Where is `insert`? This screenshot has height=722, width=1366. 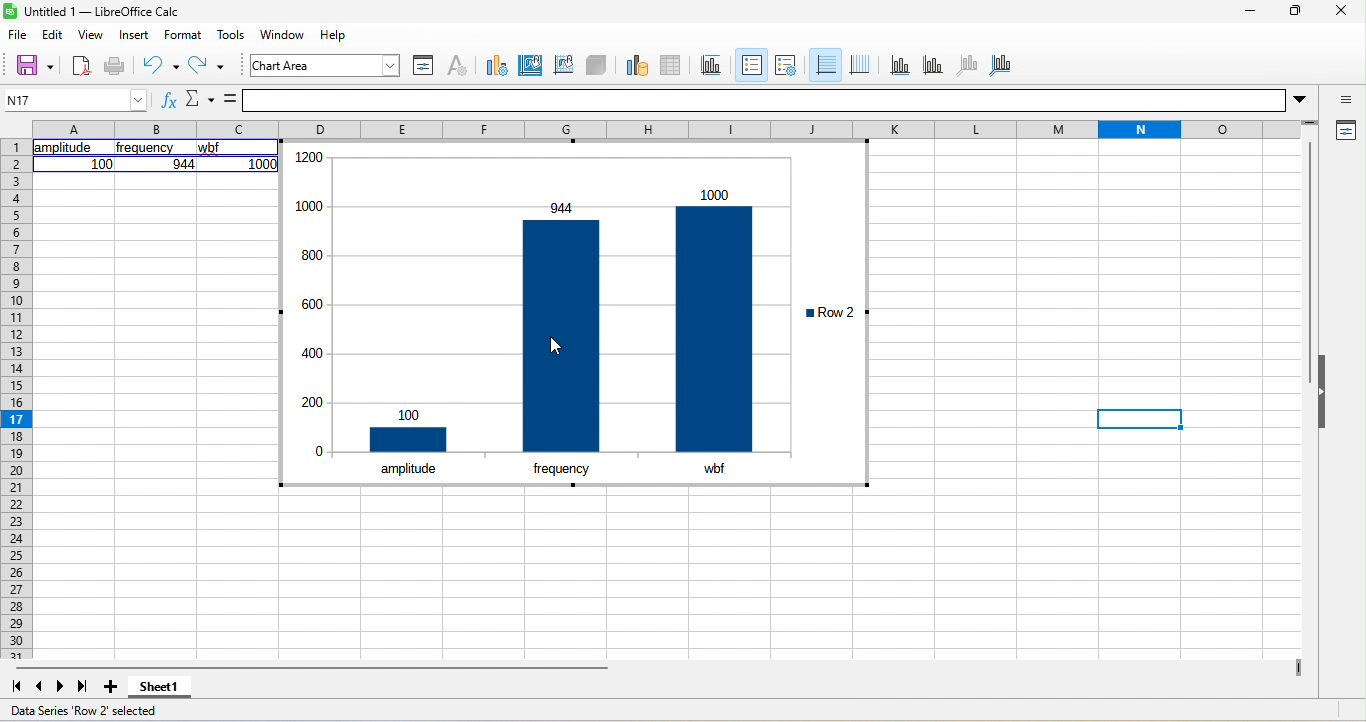
insert is located at coordinates (140, 35).